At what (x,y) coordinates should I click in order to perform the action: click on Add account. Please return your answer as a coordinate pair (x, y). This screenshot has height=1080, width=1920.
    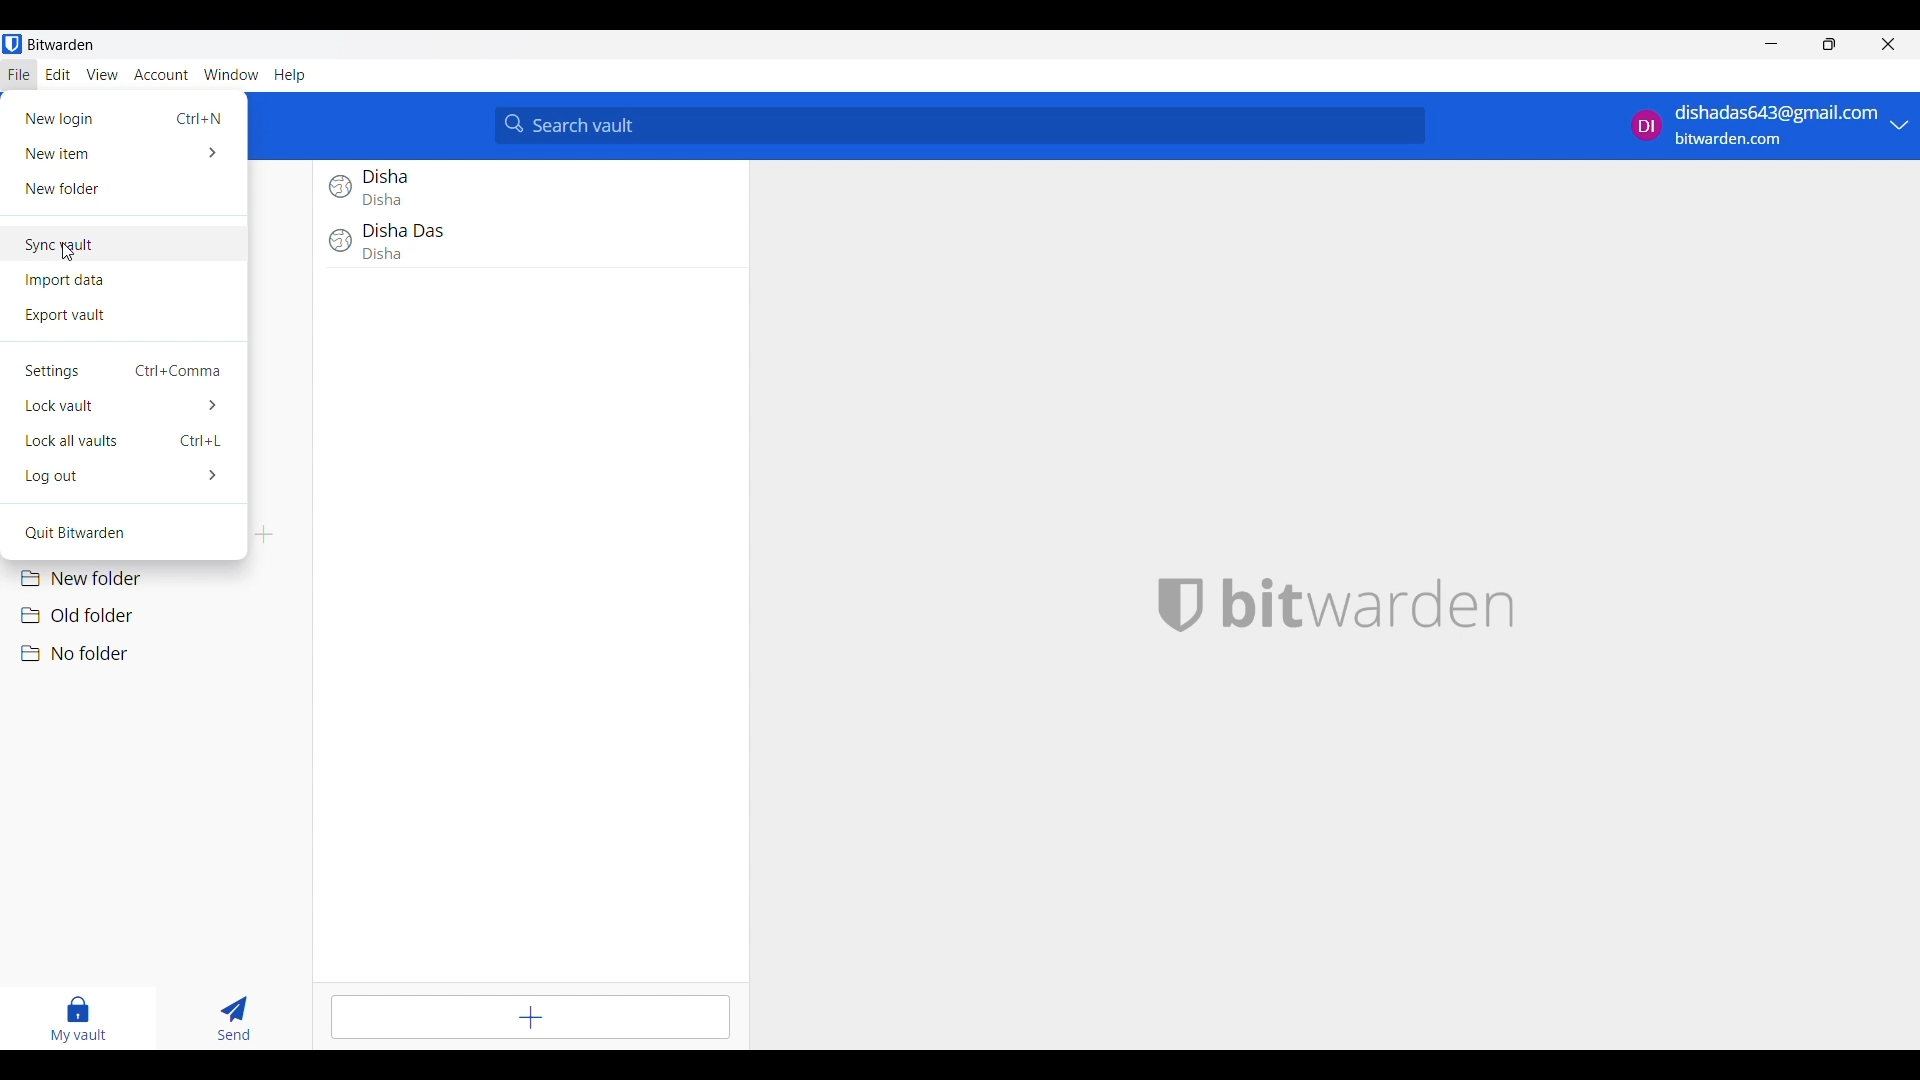
    Looking at the image, I should click on (1899, 125).